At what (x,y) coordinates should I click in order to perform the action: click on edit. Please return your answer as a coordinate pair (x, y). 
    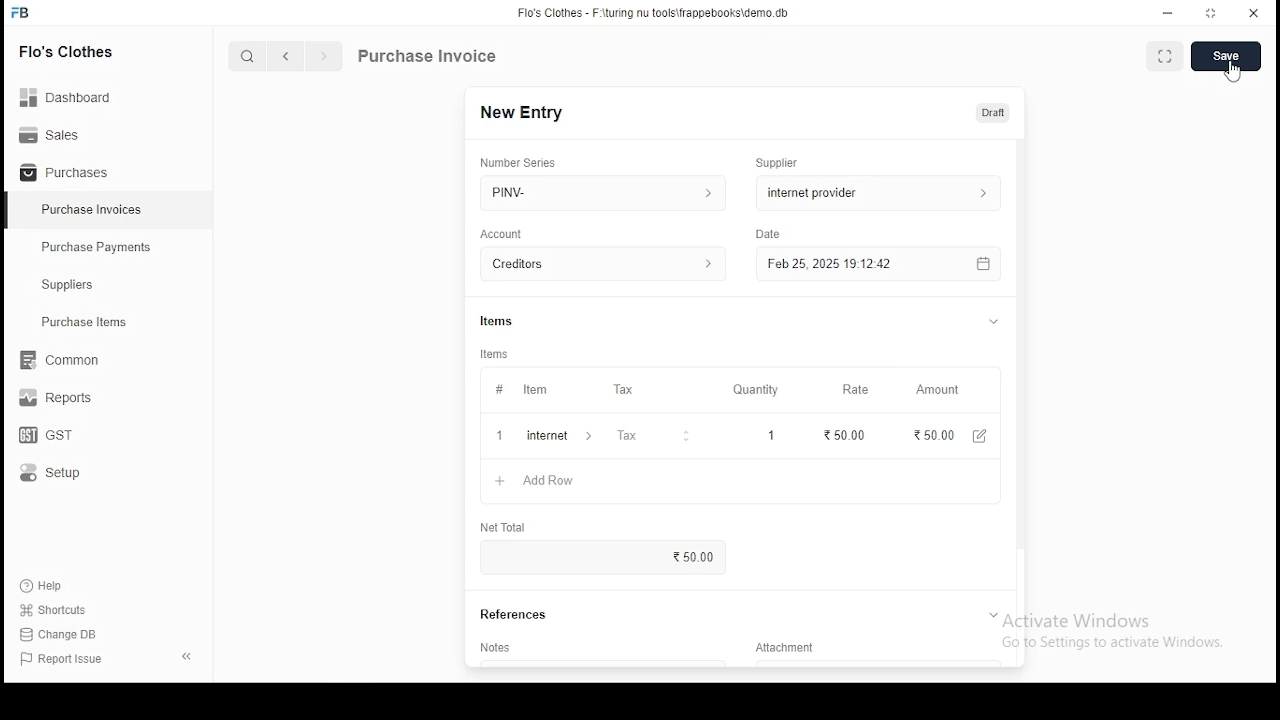
    Looking at the image, I should click on (974, 437).